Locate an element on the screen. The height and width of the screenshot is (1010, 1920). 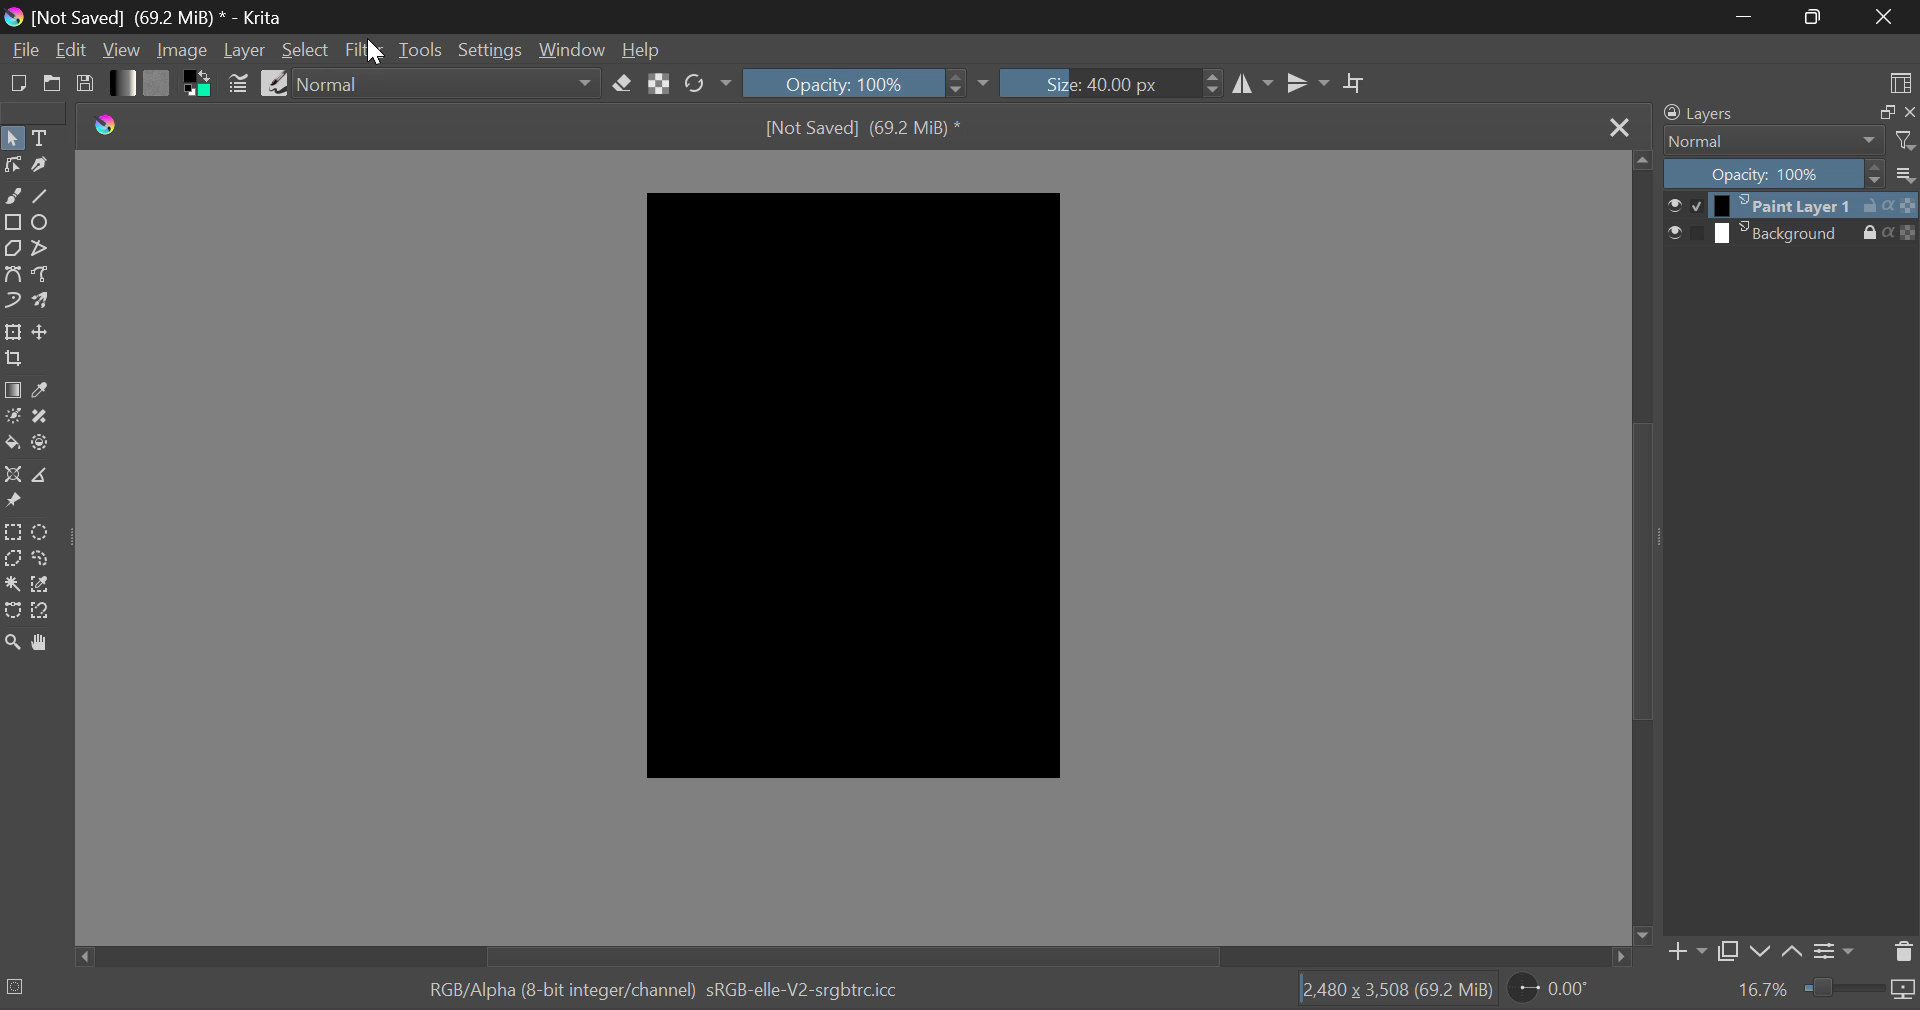
Colorize Mask Tool is located at coordinates (14, 418).